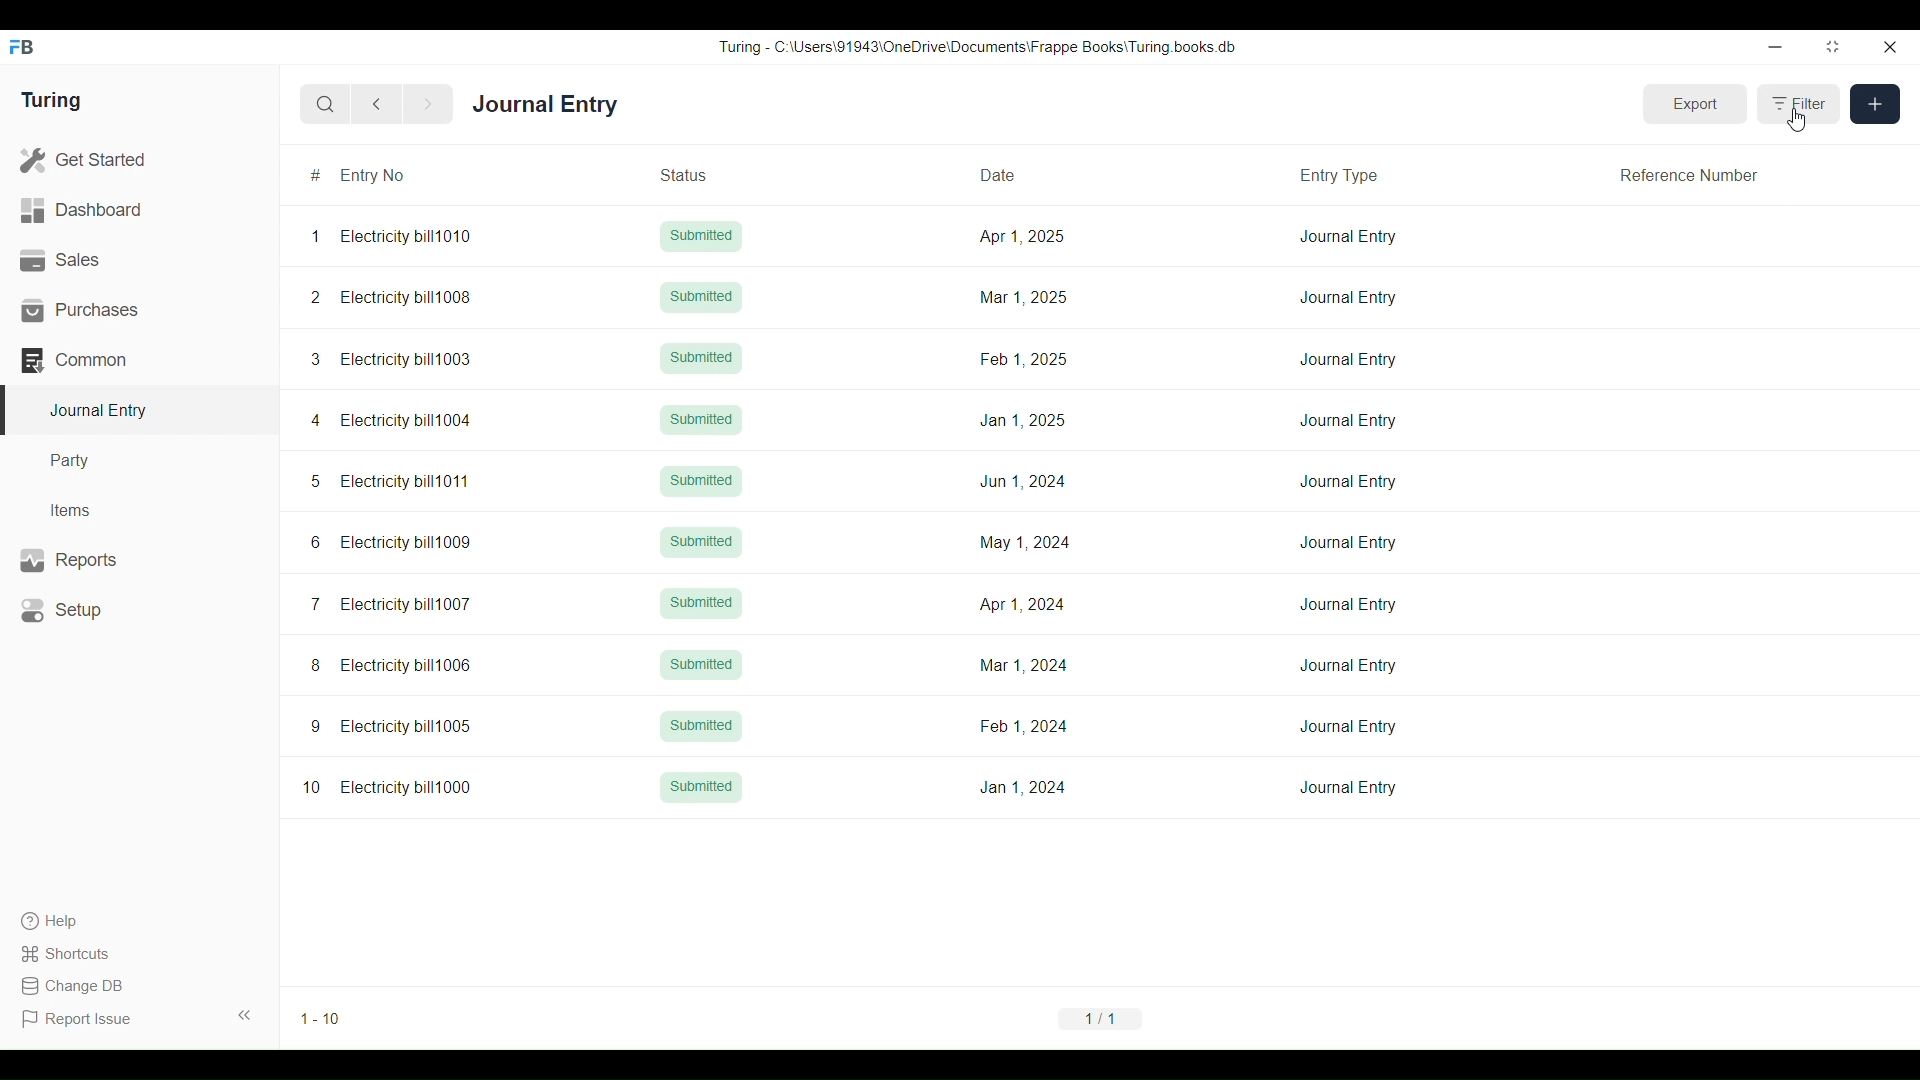 Image resolution: width=1920 pixels, height=1080 pixels. I want to click on 10 Electricity bill1000, so click(388, 787).